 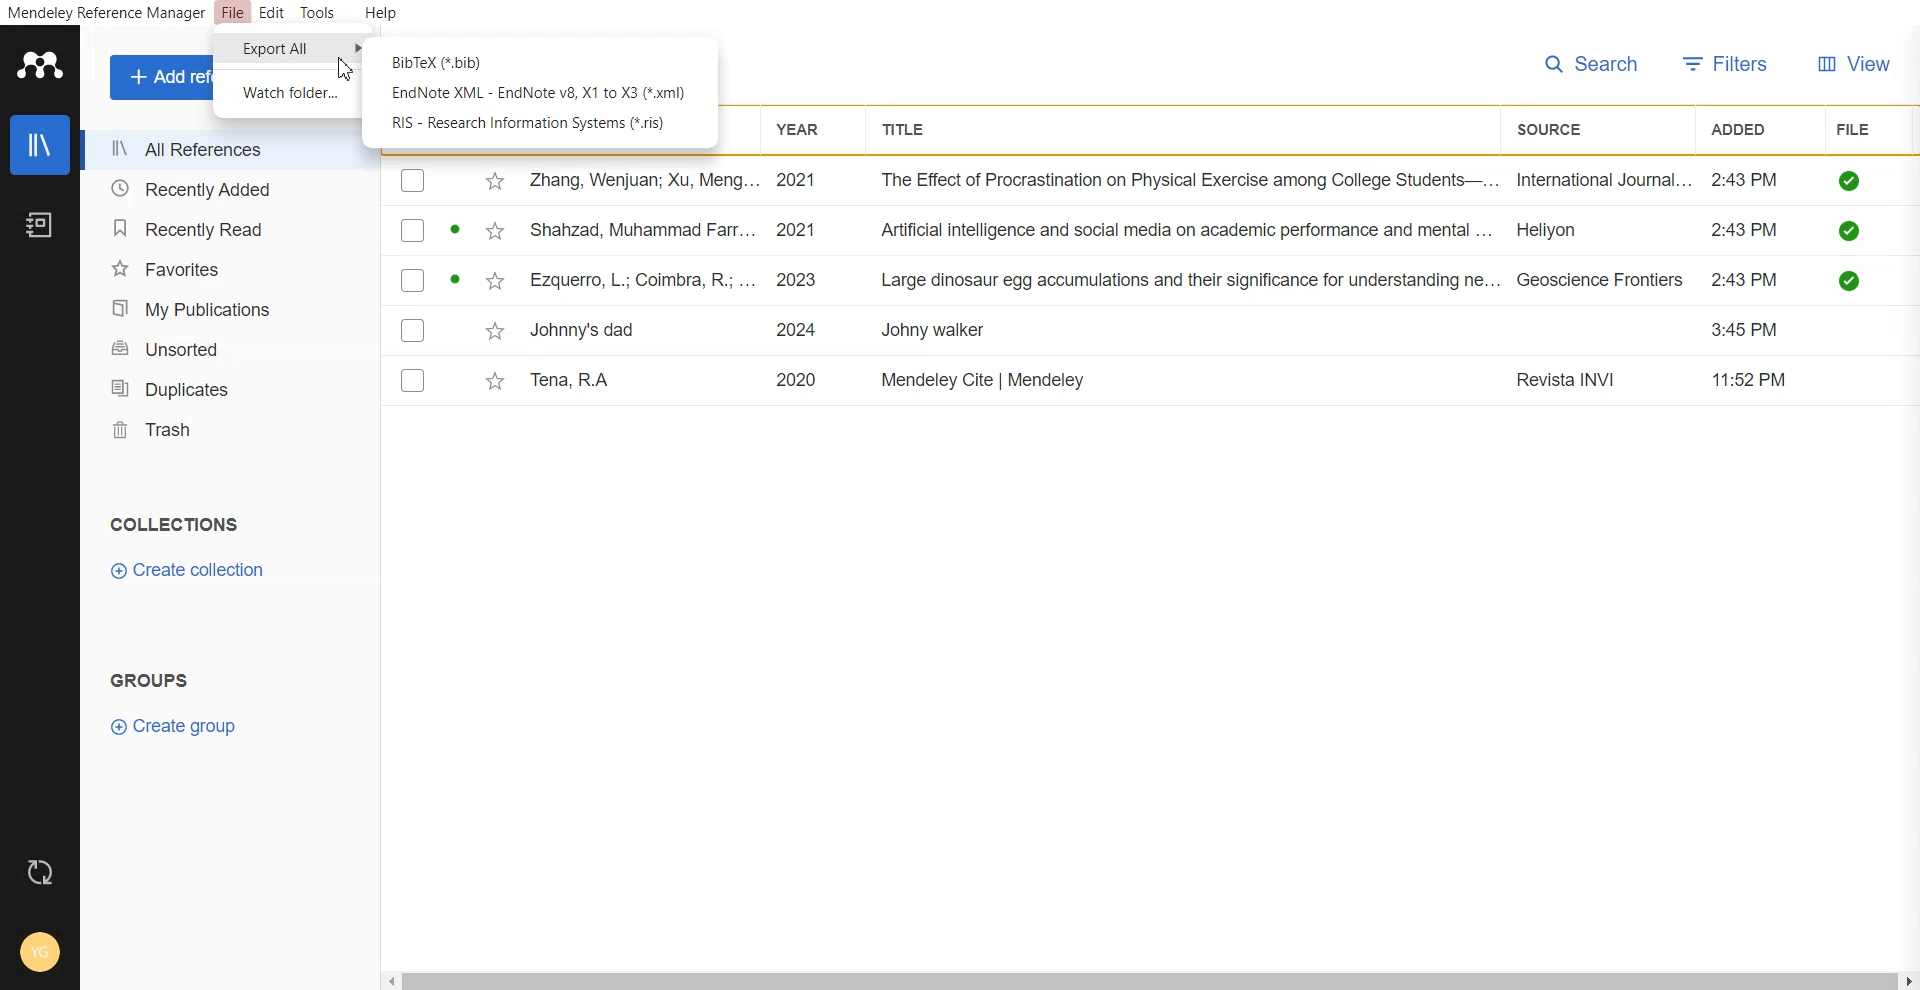 What do you see at coordinates (1559, 130) in the screenshot?
I see `Source` at bounding box center [1559, 130].